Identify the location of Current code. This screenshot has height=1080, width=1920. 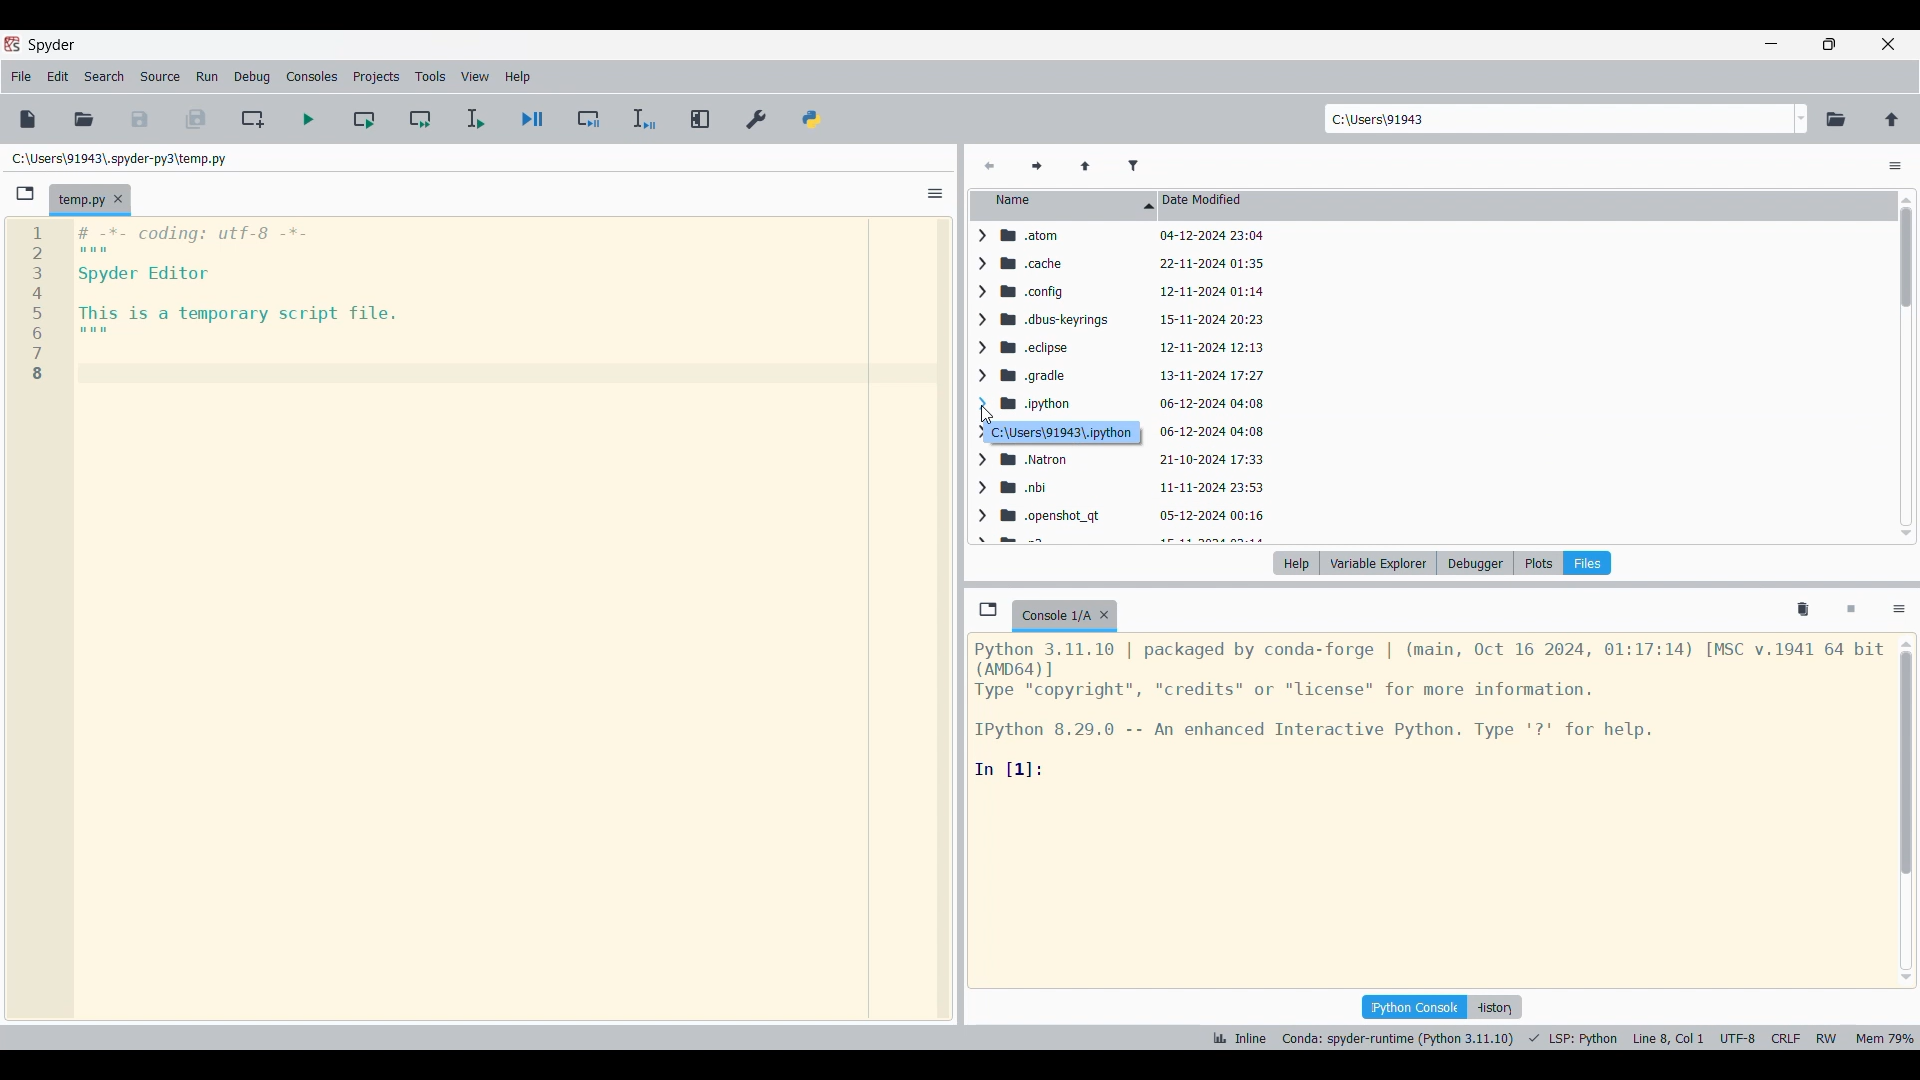
(206, 305).